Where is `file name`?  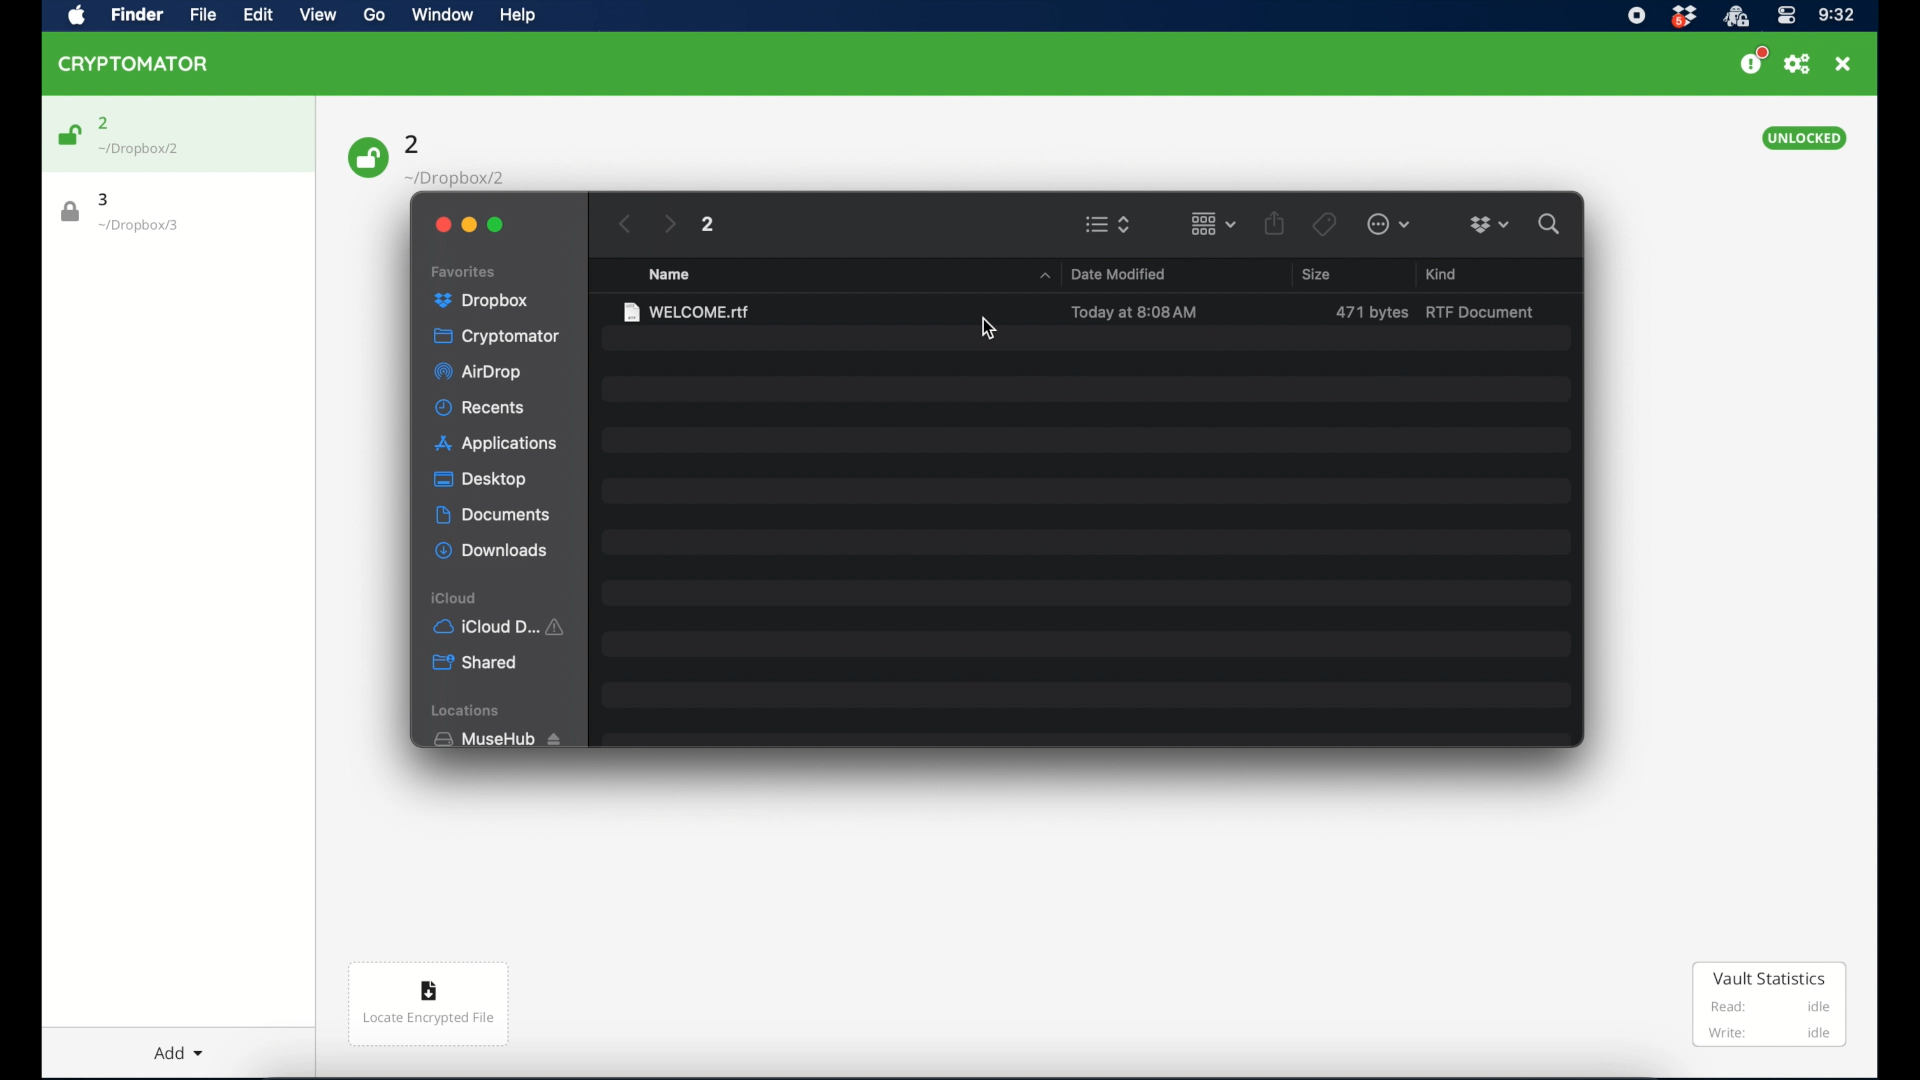 file name is located at coordinates (687, 311).